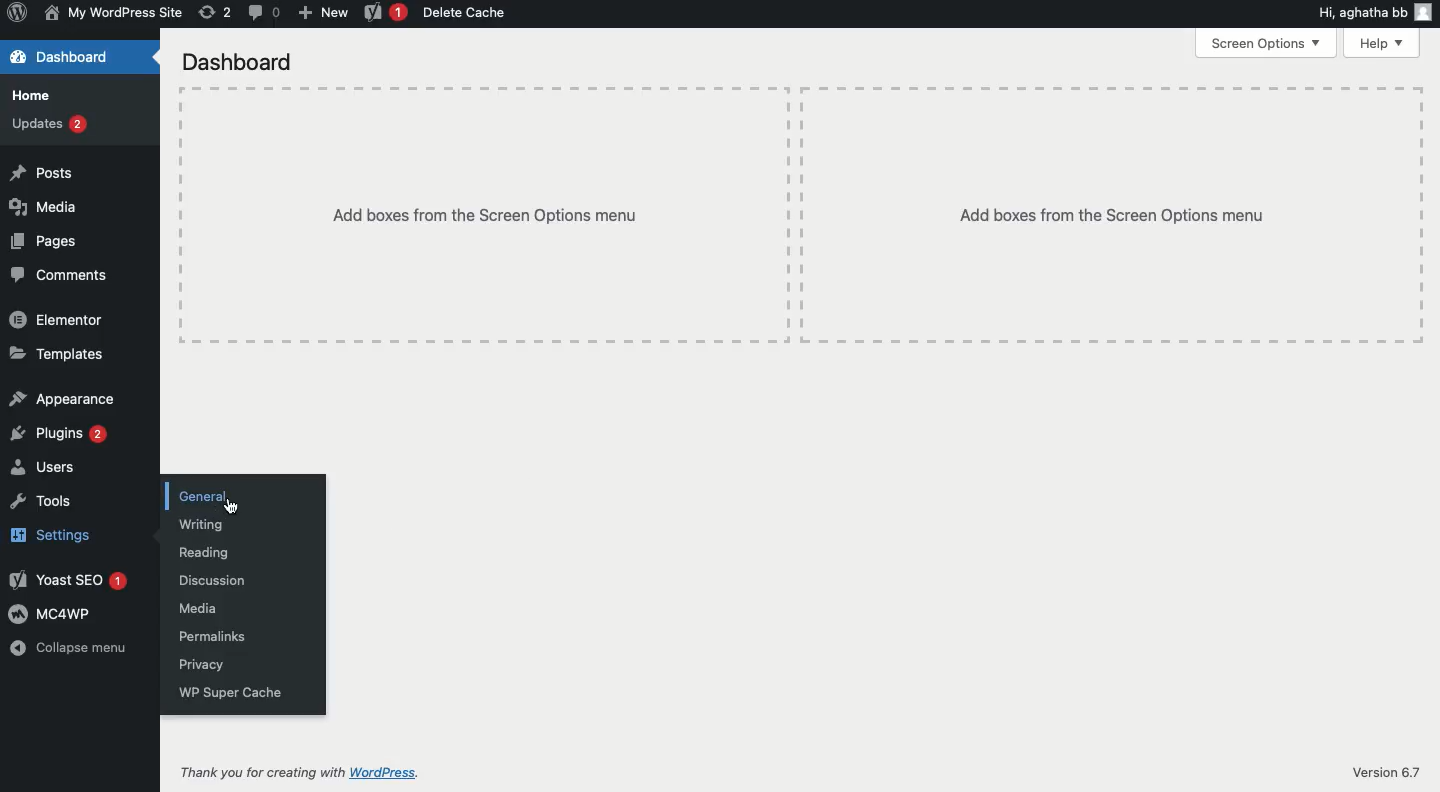  Describe the element at coordinates (65, 58) in the screenshot. I see `Dashboard` at that location.